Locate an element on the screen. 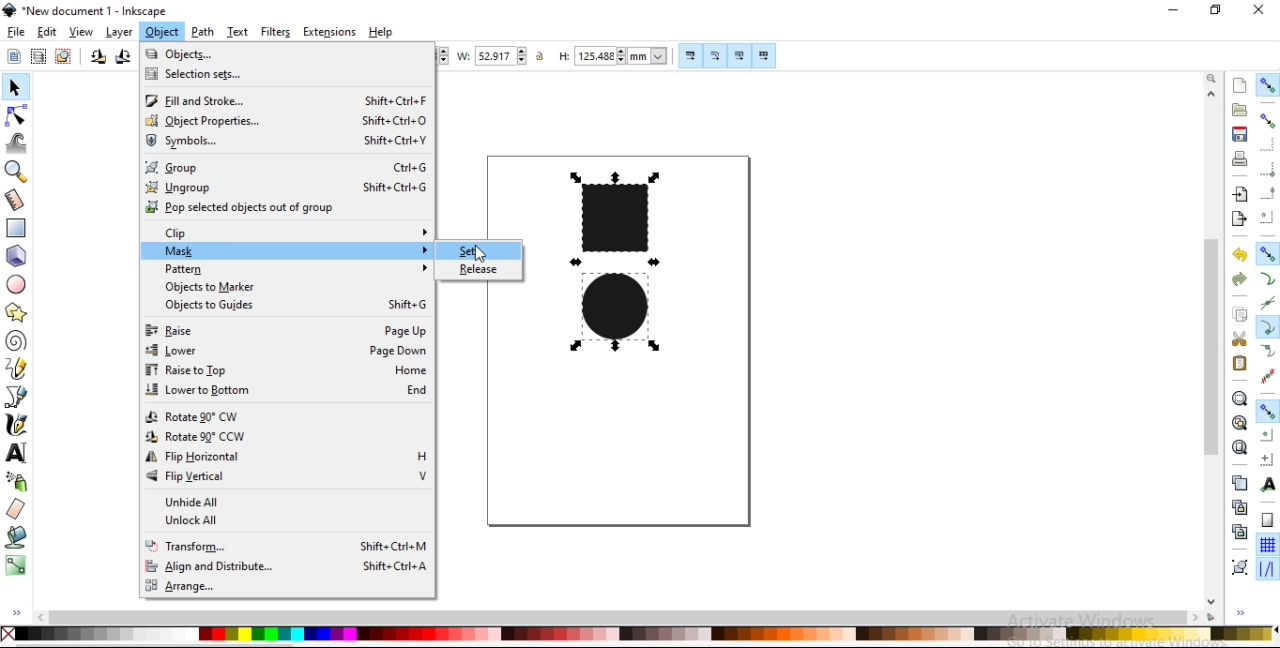  close is located at coordinates (1258, 10).